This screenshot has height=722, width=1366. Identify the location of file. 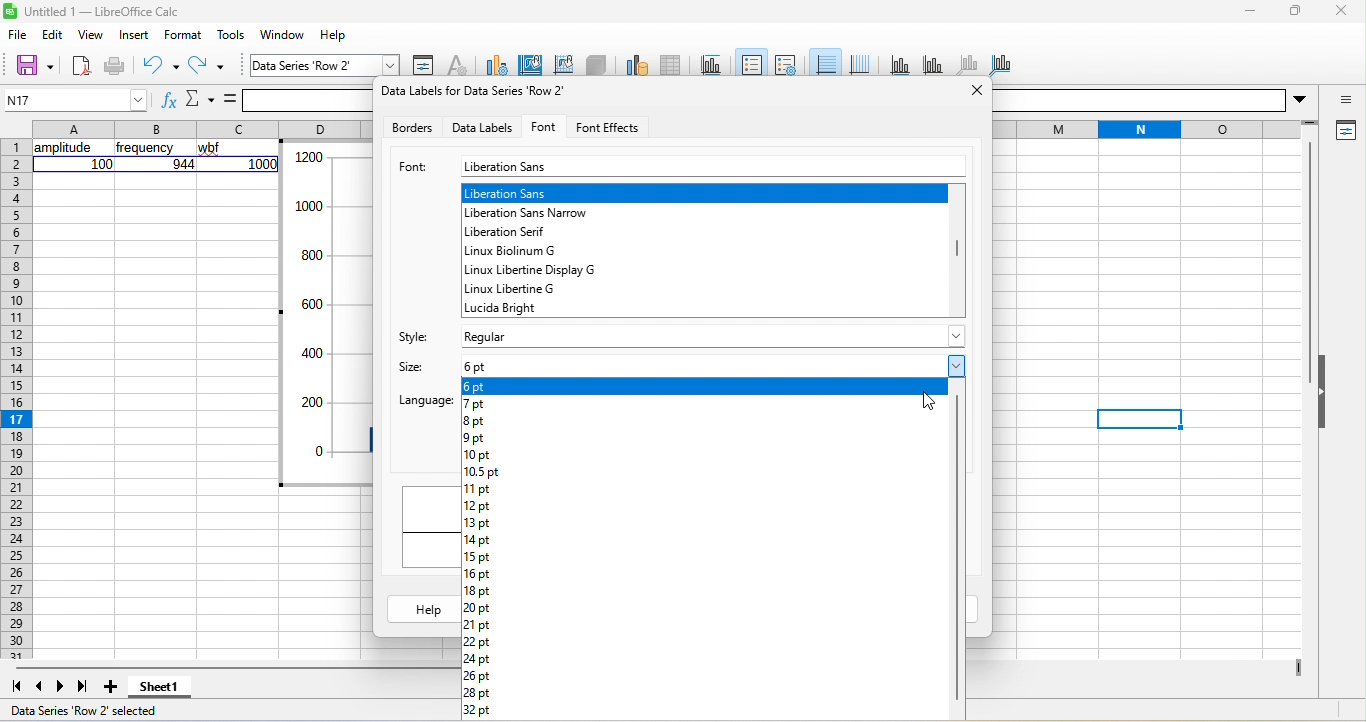
(21, 37).